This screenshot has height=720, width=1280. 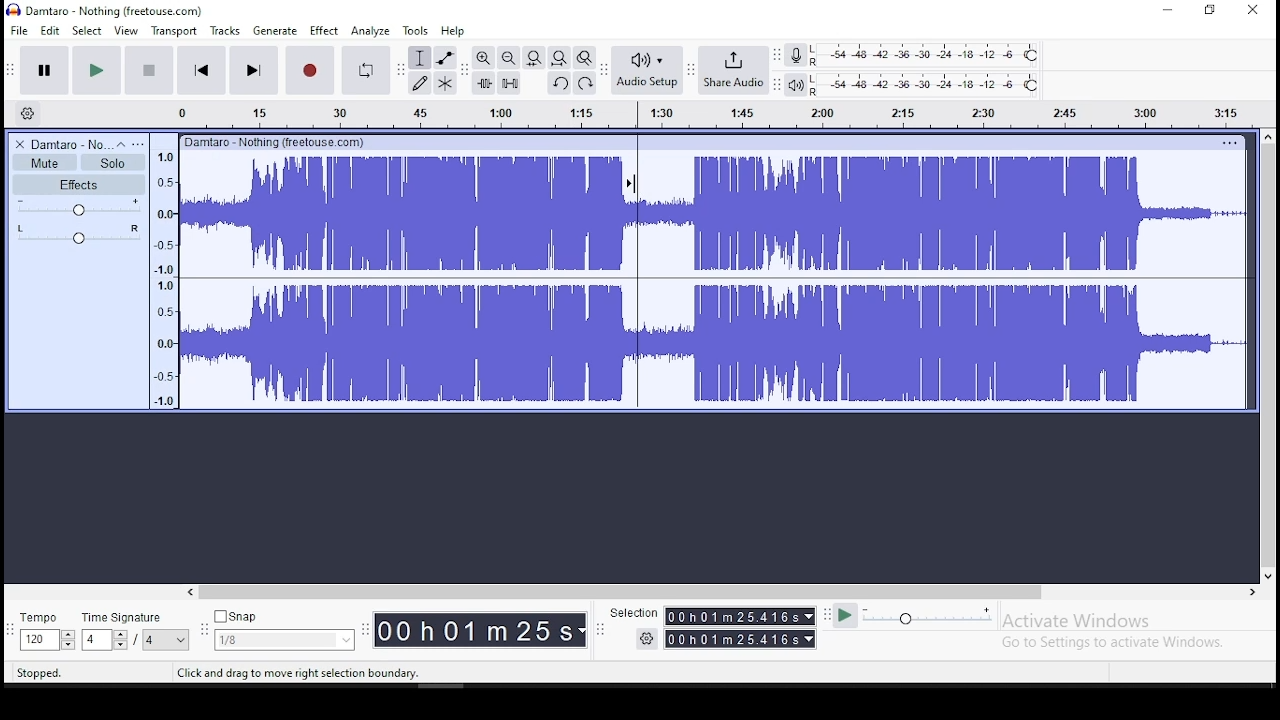 What do you see at coordinates (296, 673) in the screenshot?
I see `click and drag to move right selection boundary` at bounding box center [296, 673].